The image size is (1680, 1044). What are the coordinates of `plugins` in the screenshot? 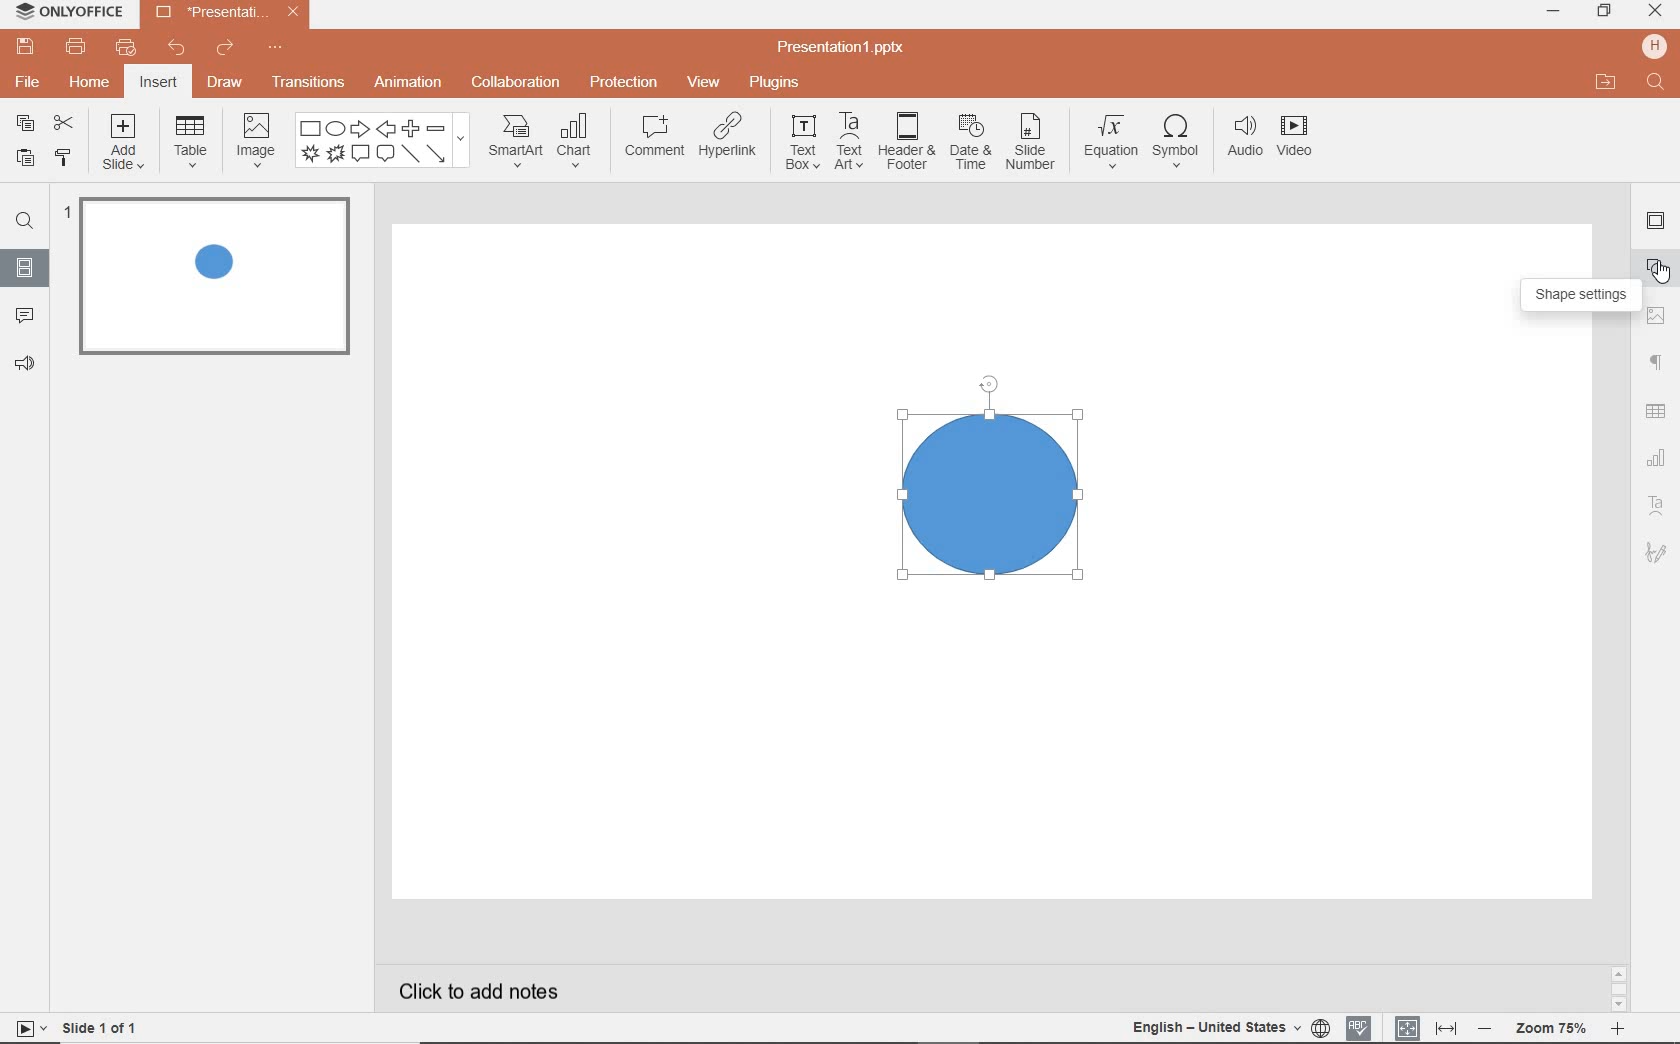 It's located at (776, 84).